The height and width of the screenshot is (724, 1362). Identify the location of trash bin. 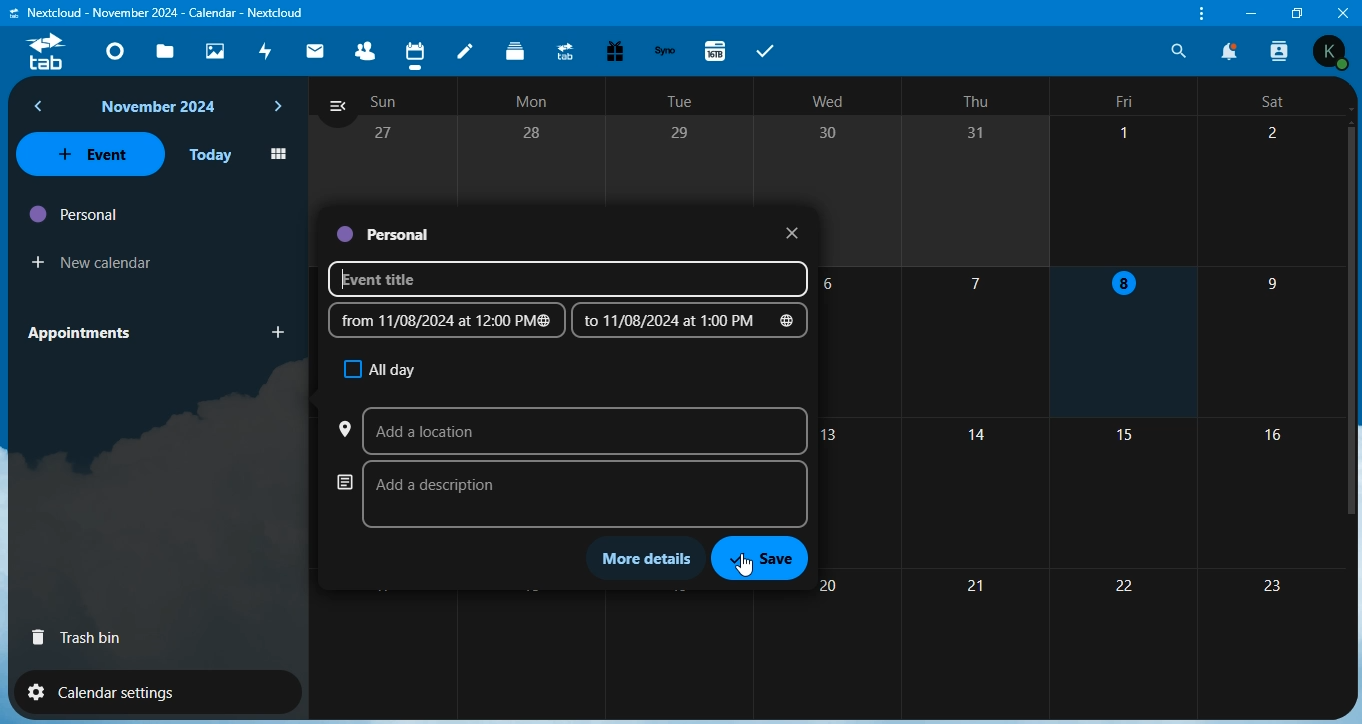
(74, 638).